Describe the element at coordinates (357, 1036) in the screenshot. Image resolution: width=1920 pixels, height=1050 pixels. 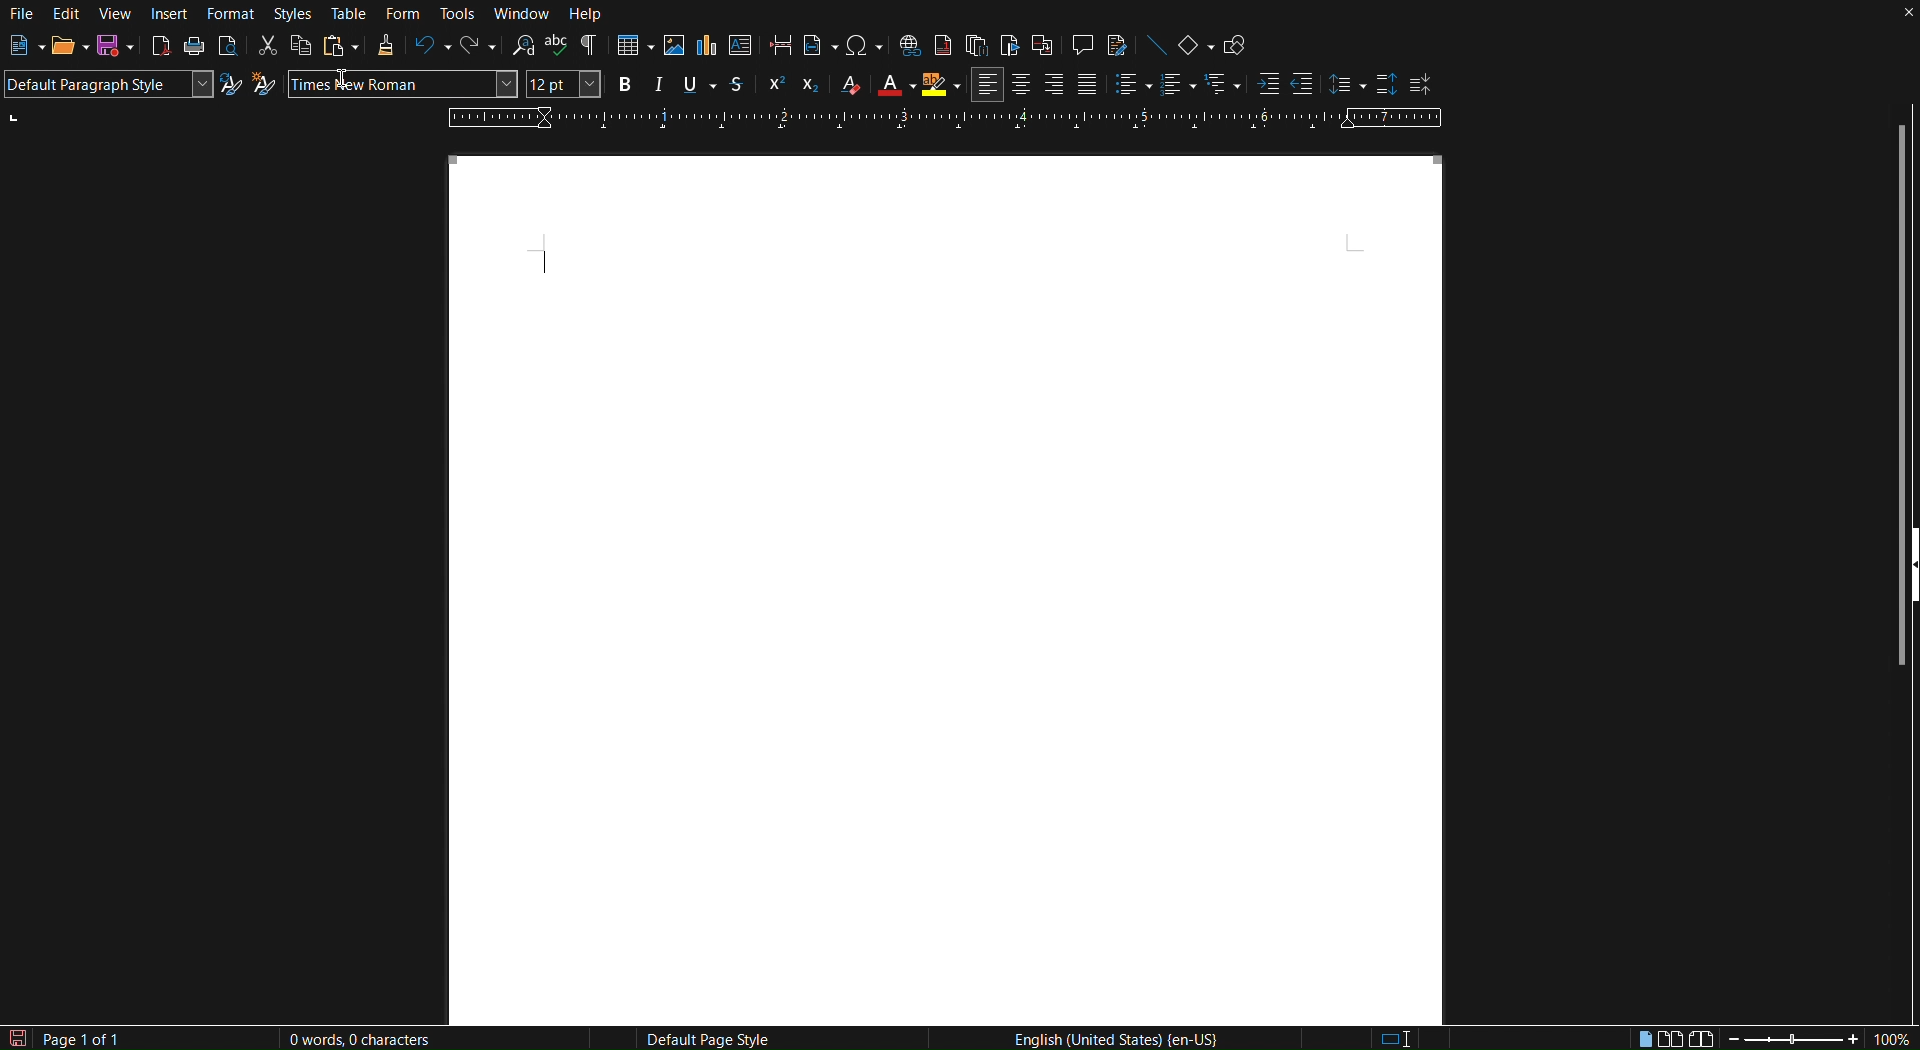
I see `0 Words, 0 Characters` at that location.